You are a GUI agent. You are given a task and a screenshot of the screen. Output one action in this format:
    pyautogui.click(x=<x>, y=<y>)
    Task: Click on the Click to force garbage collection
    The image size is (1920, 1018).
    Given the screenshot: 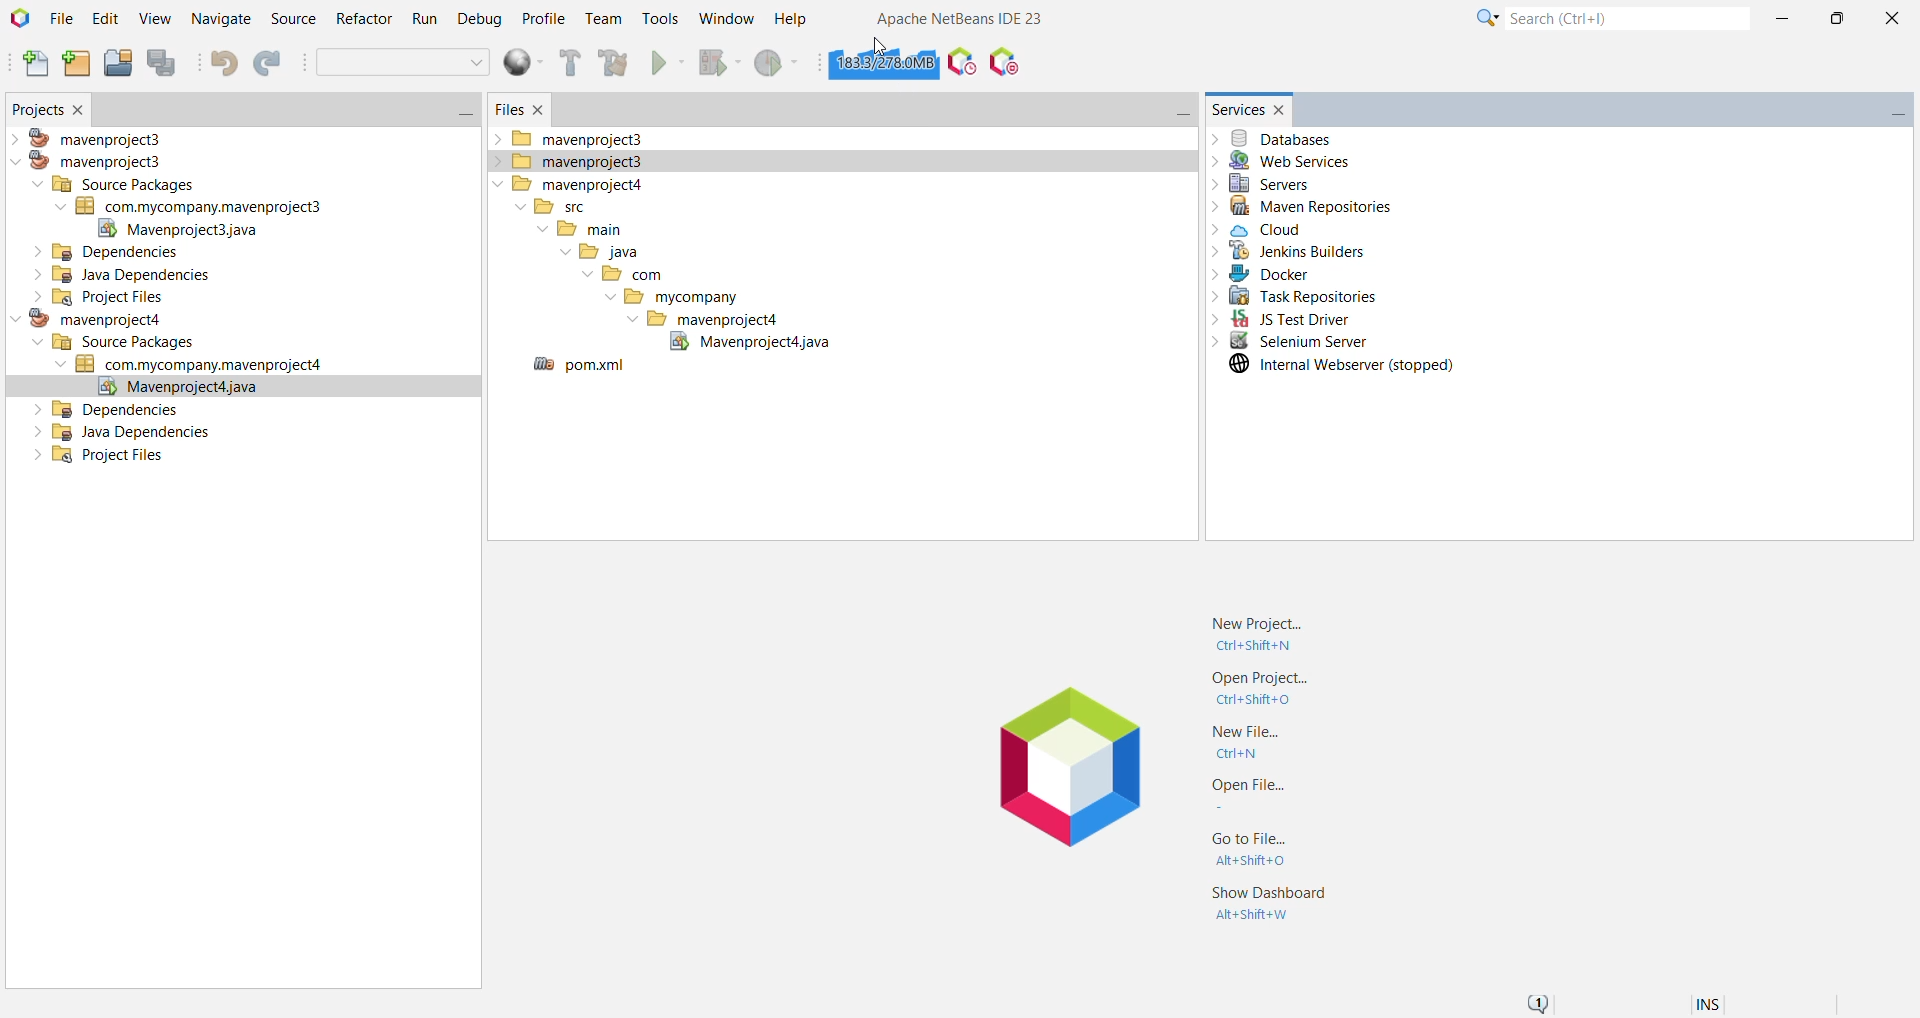 What is the action you would take?
    pyautogui.click(x=883, y=63)
    